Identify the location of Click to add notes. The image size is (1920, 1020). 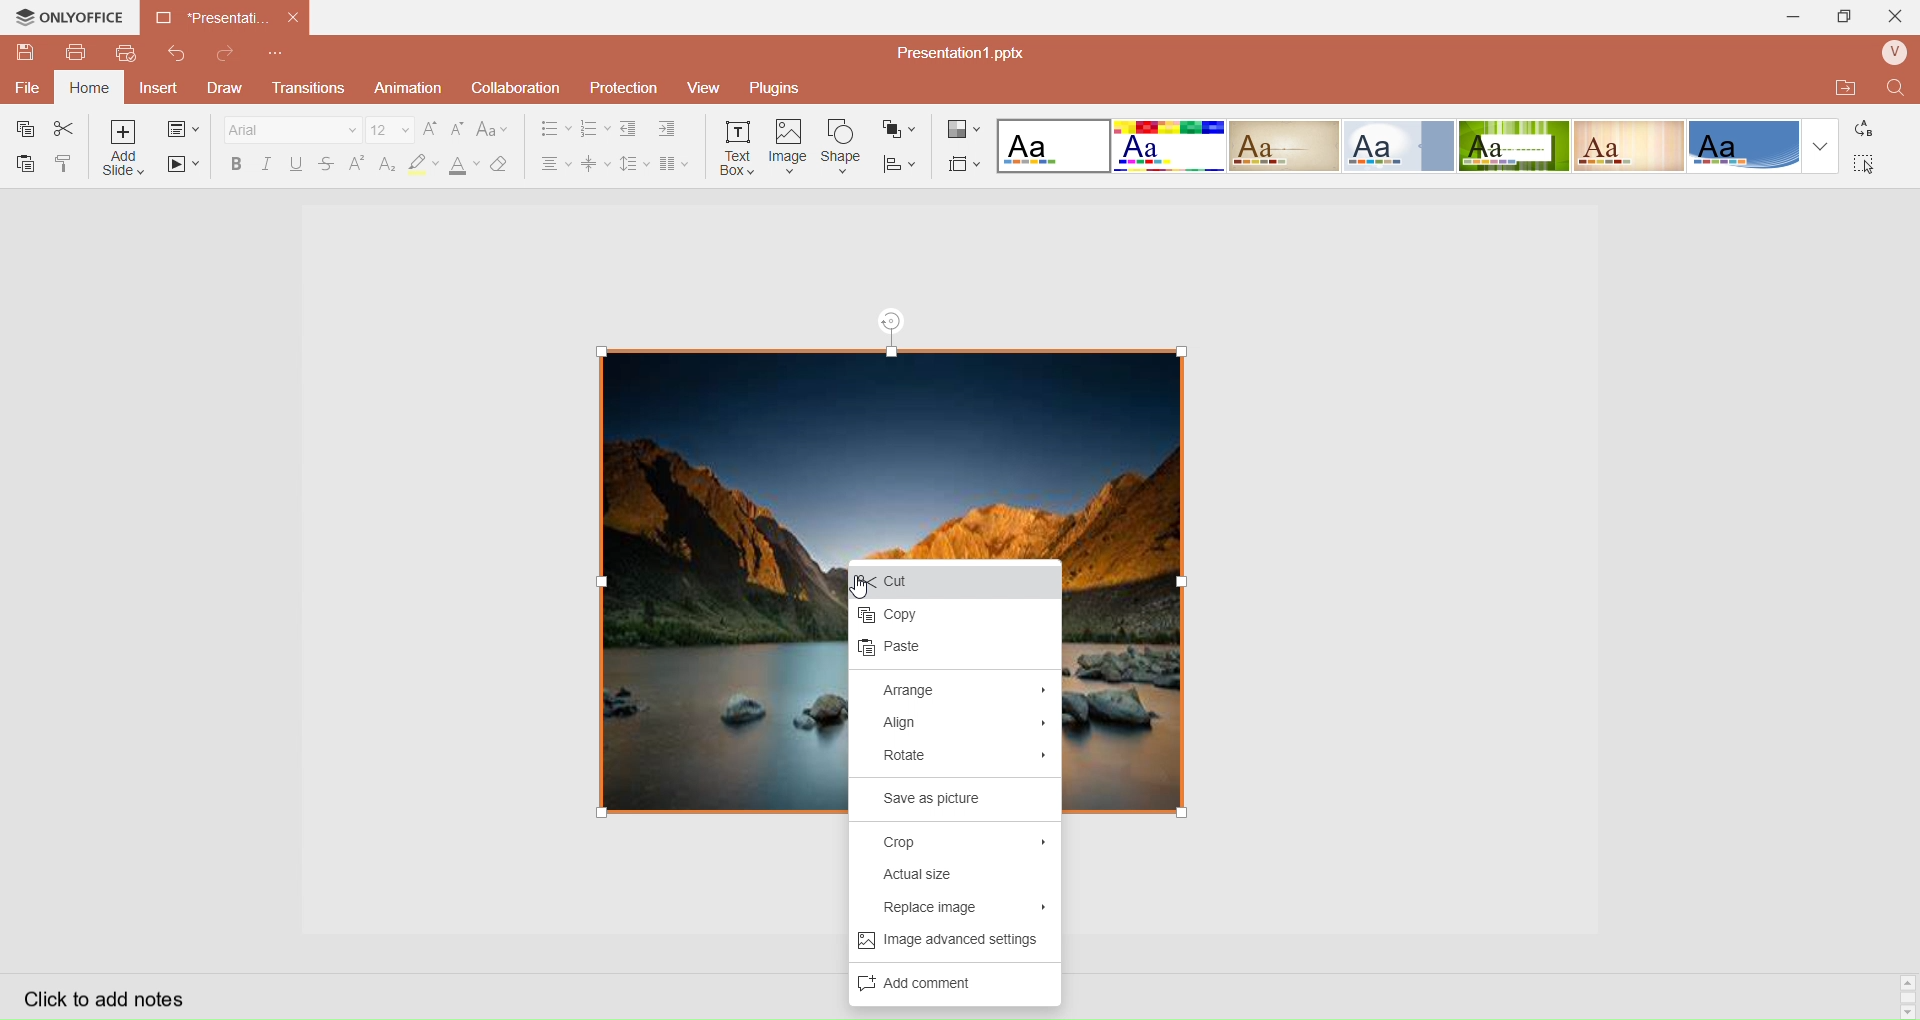
(111, 997).